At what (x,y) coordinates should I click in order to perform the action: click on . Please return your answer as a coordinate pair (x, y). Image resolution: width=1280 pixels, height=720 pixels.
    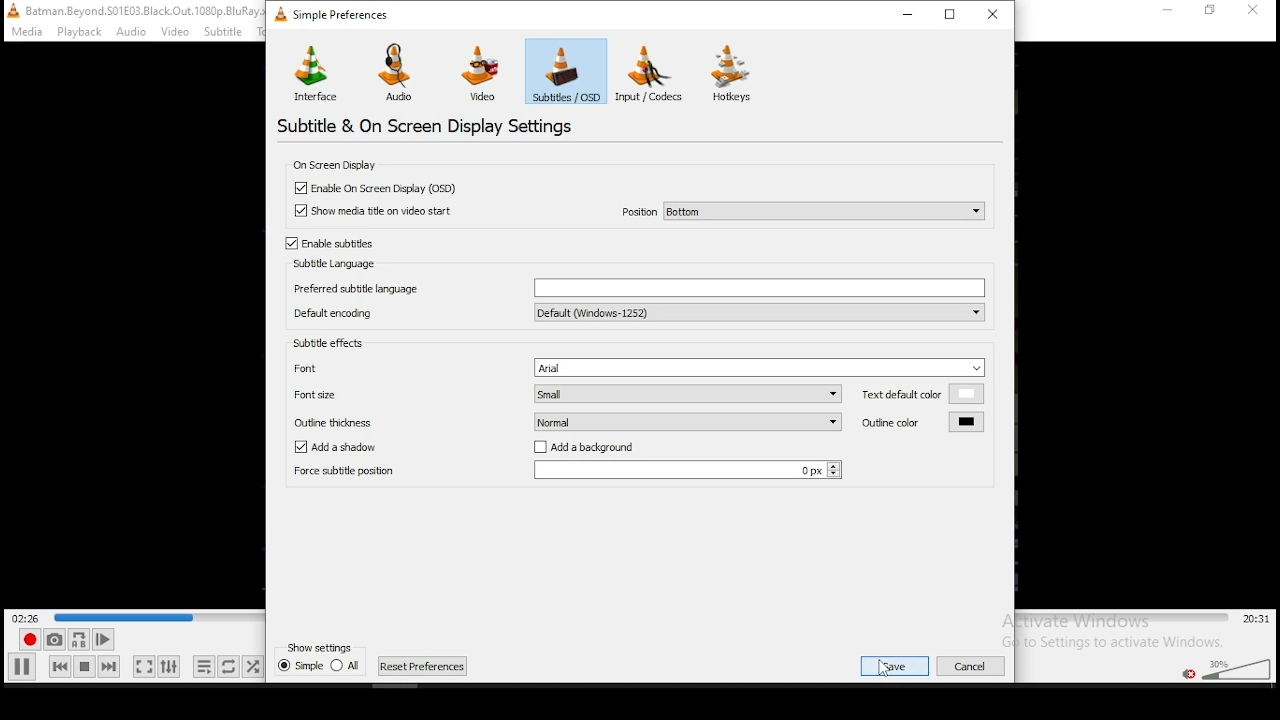
    Looking at the image, I should click on (1002, 390).